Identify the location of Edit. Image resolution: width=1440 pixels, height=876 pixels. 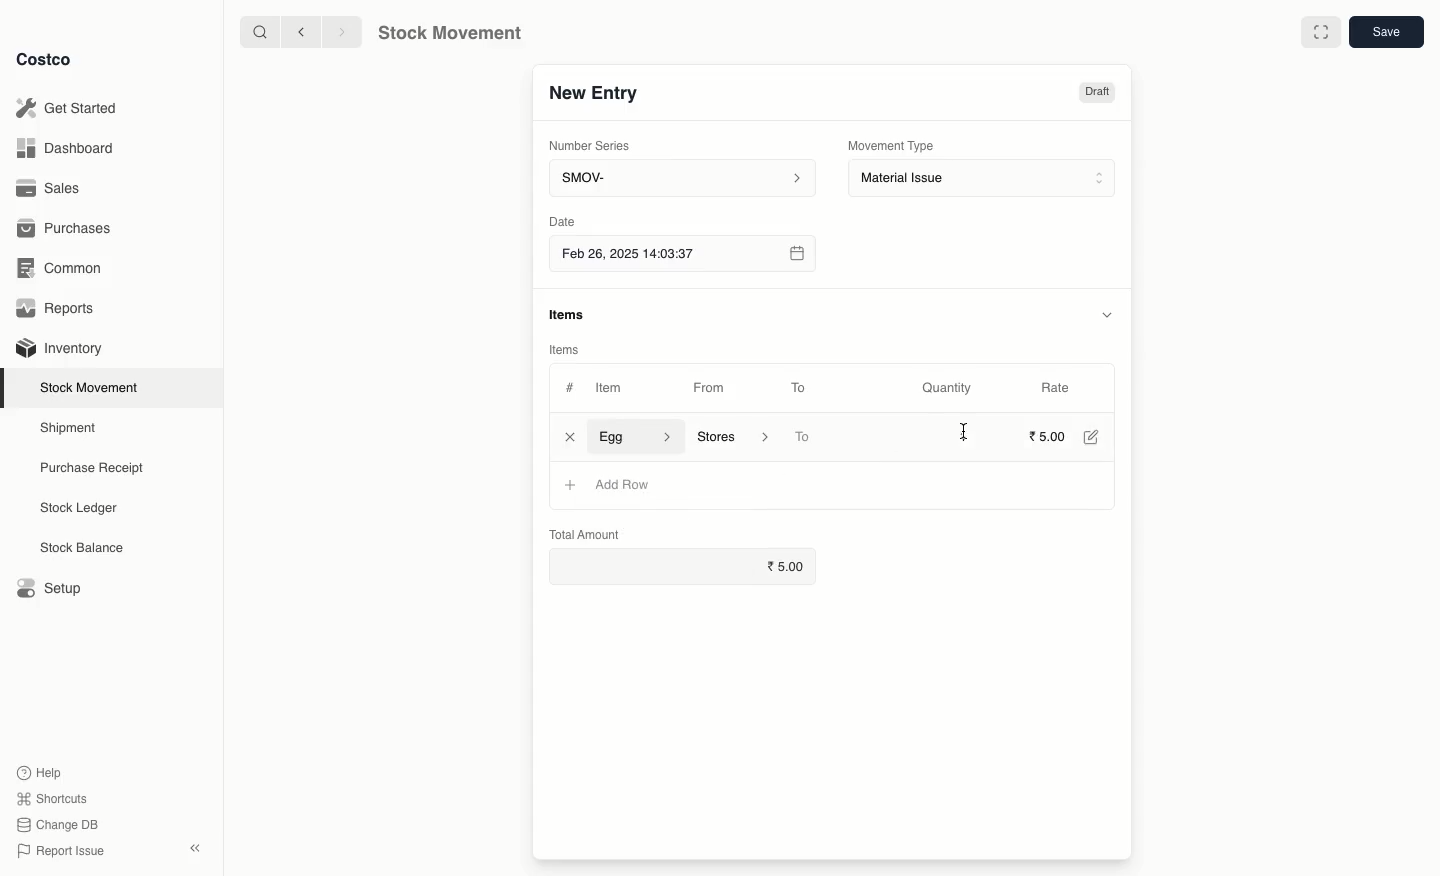
(1096, 439).